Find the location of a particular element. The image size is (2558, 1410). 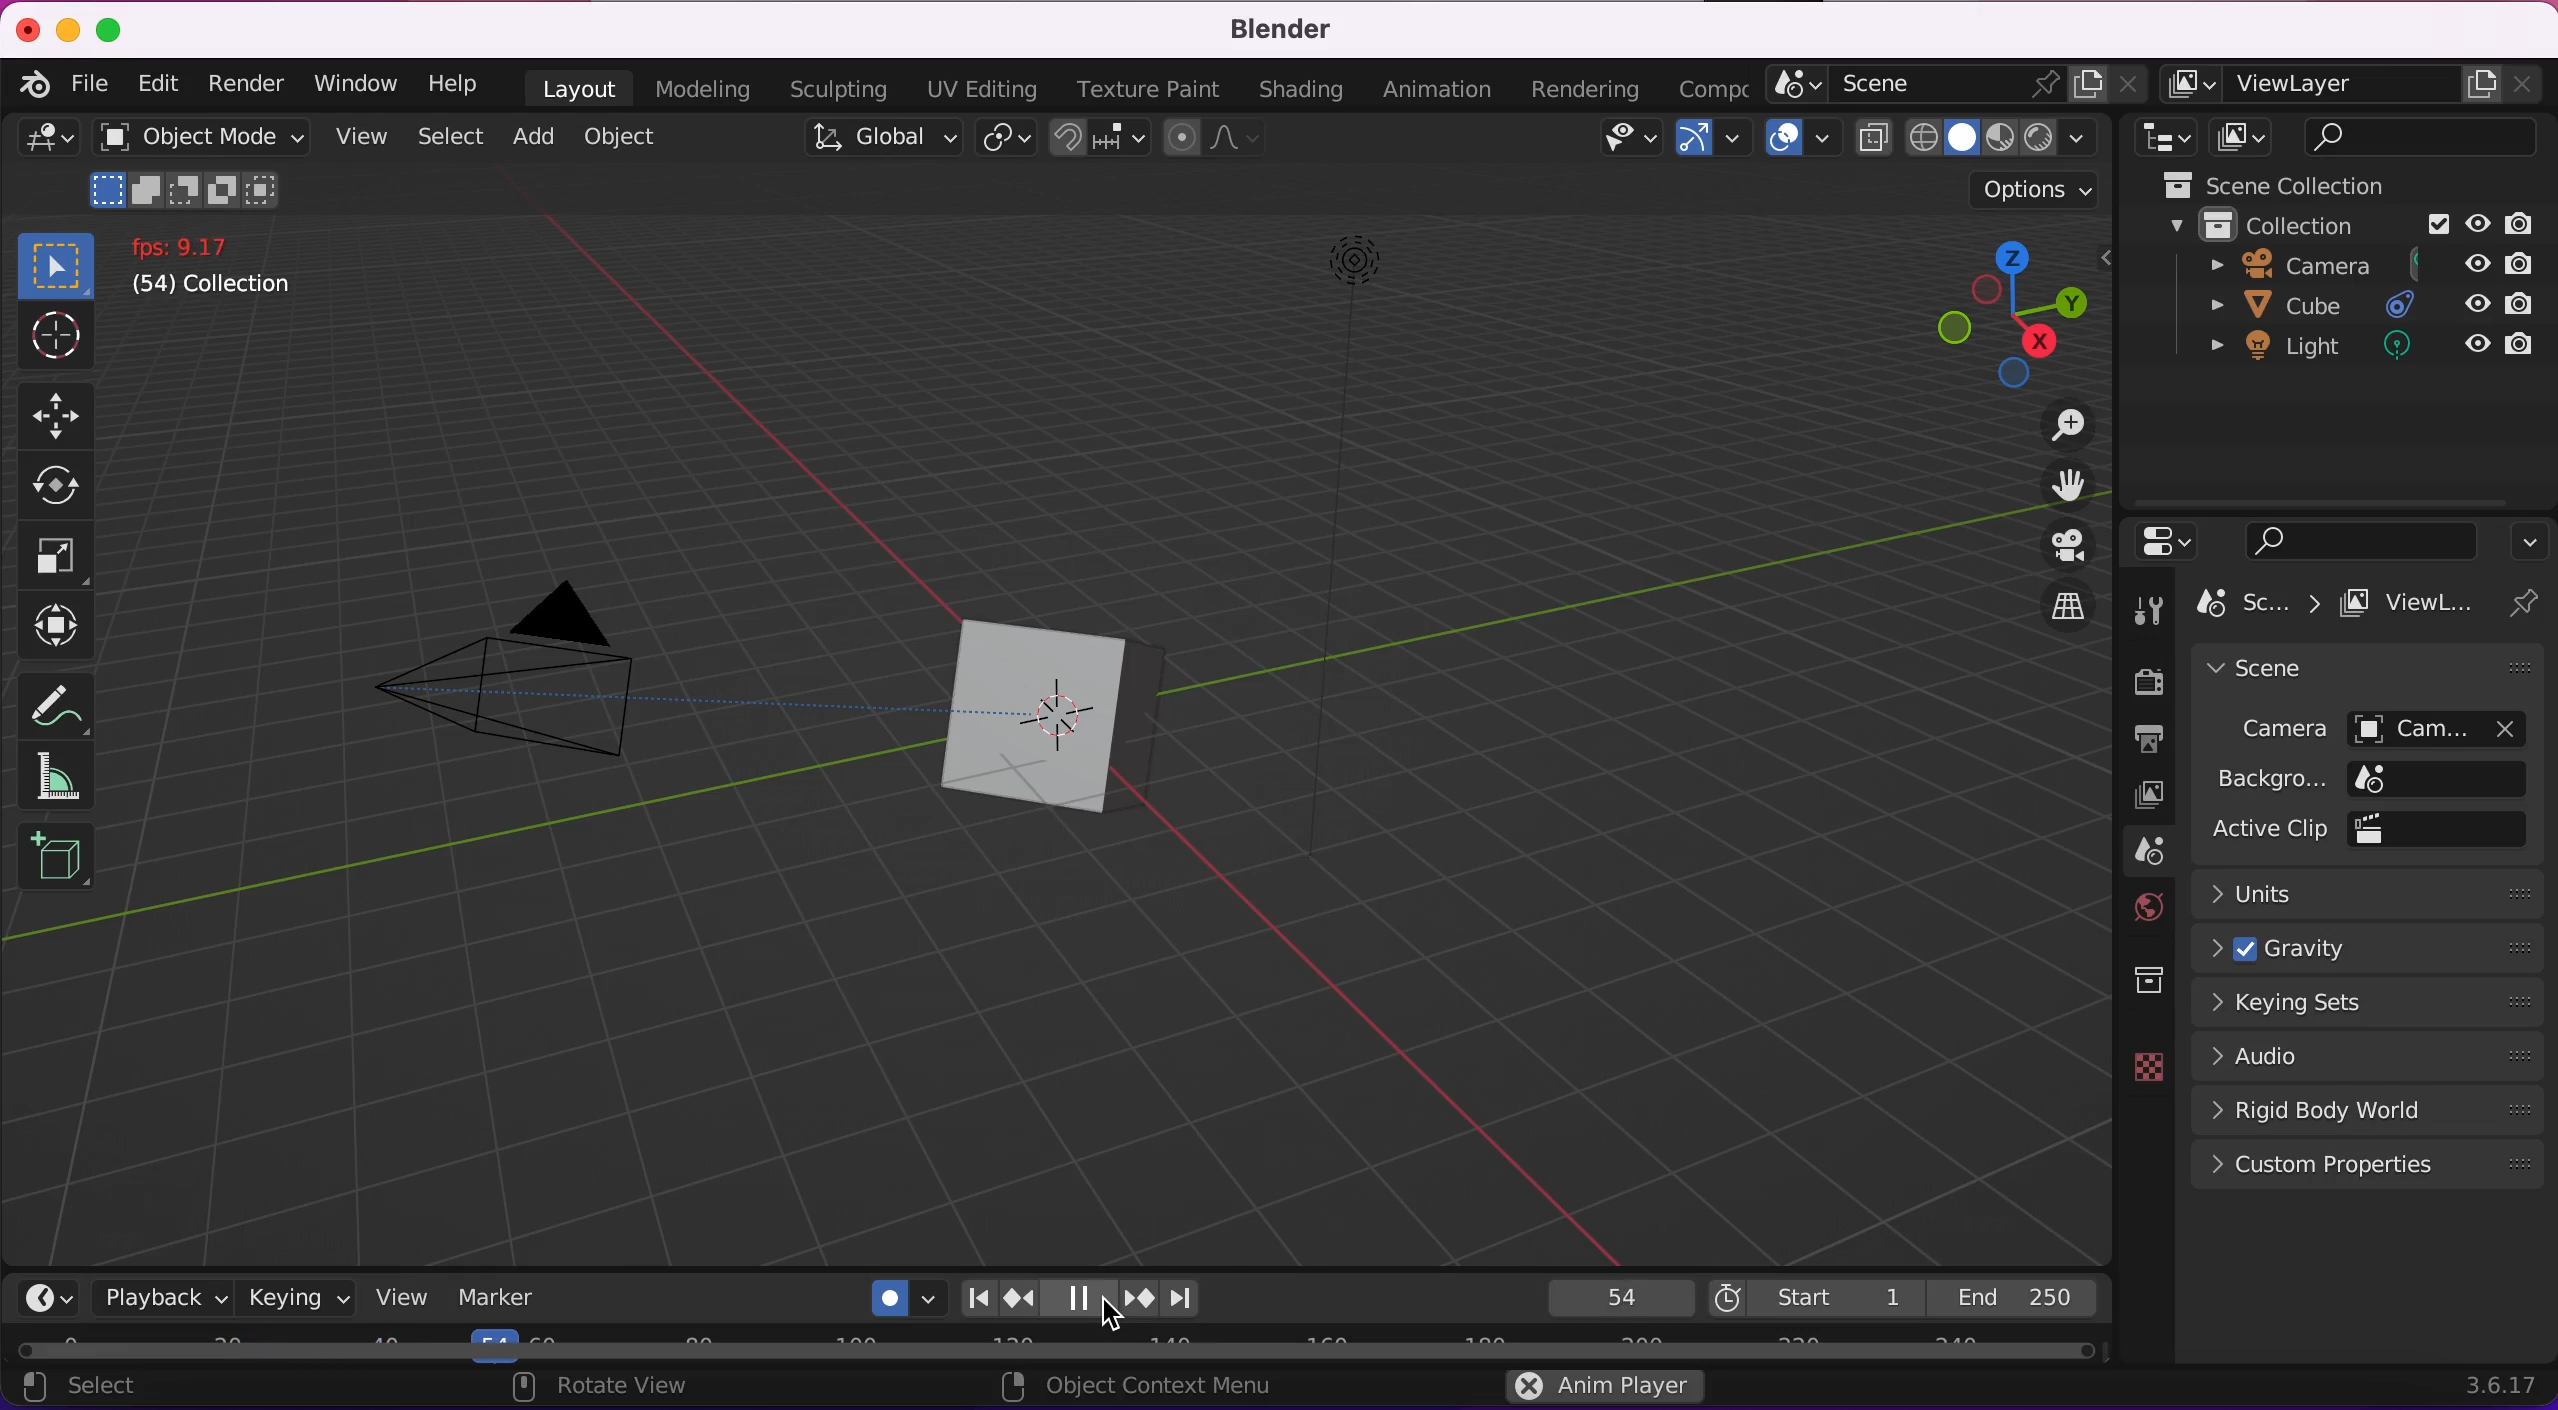

jump to key point is located at coordinates (1137, 1298).